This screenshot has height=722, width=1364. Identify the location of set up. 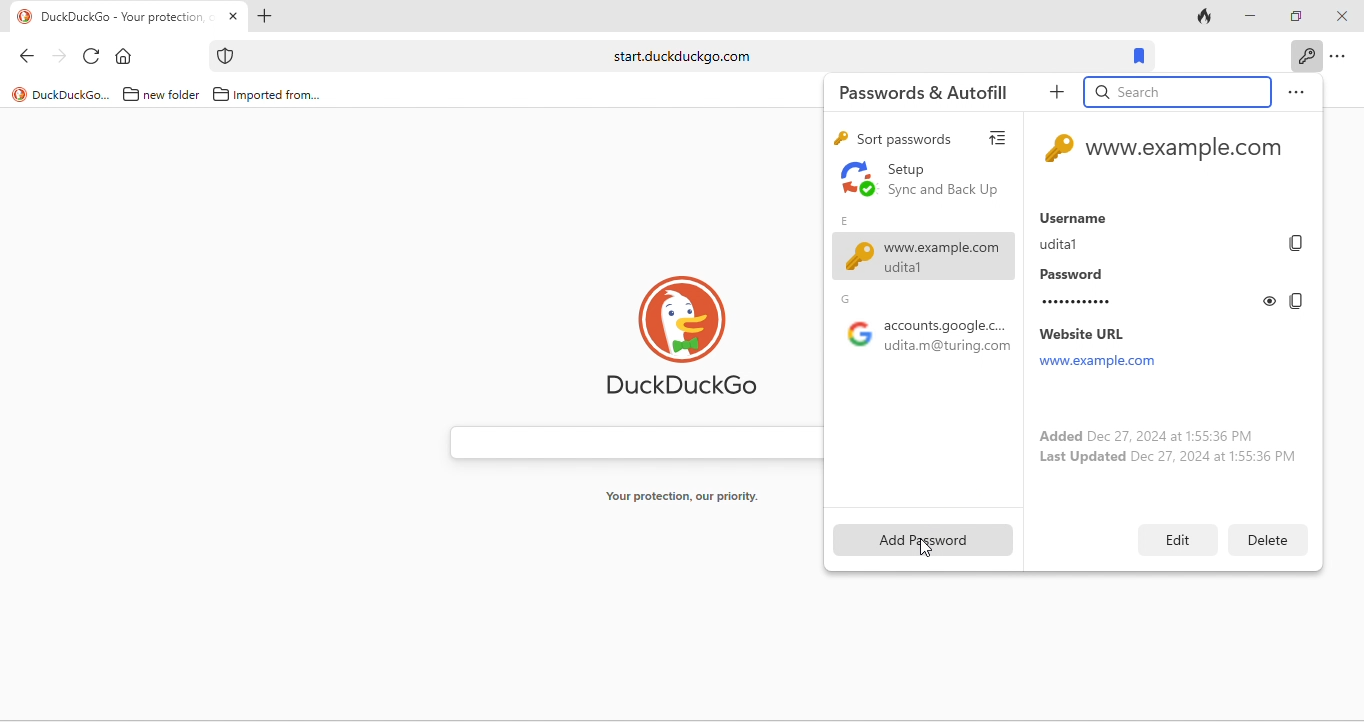
(922, 184).